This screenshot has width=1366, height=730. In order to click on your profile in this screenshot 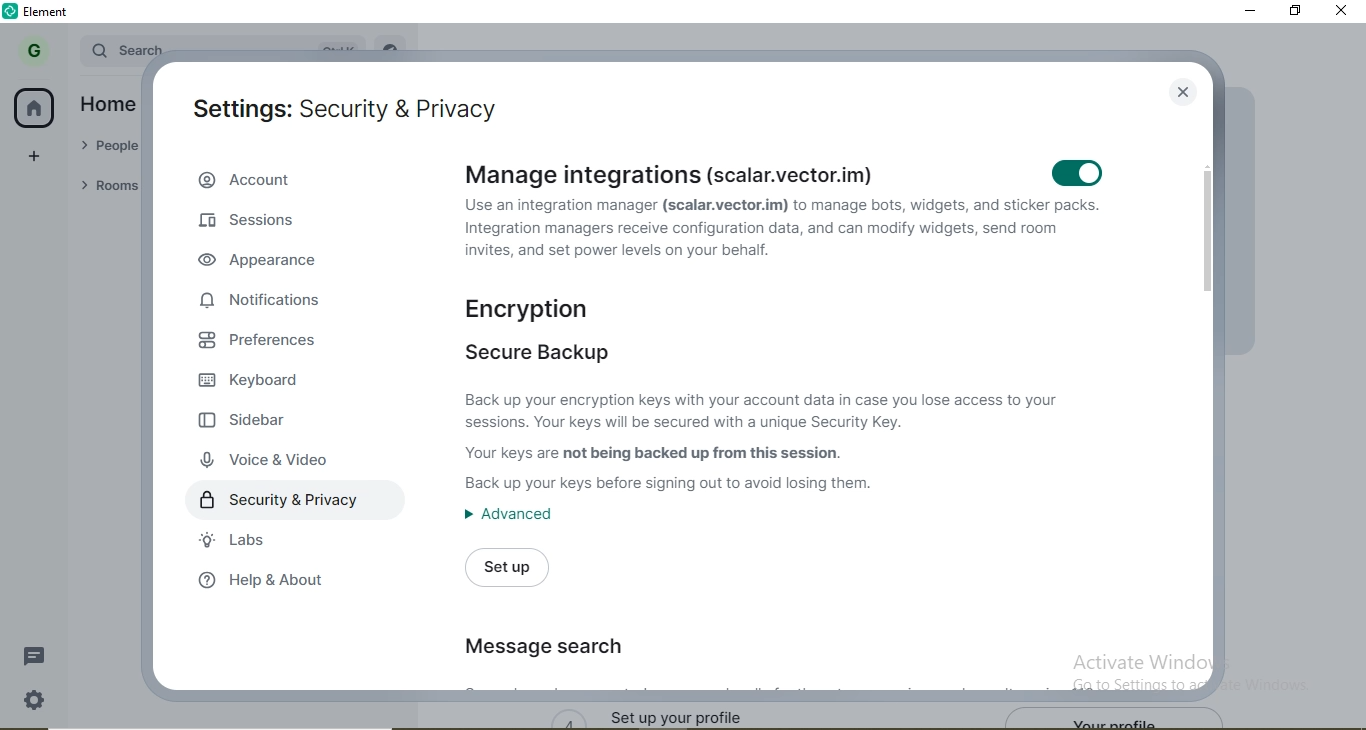, I will do `click(1120, 719)`.